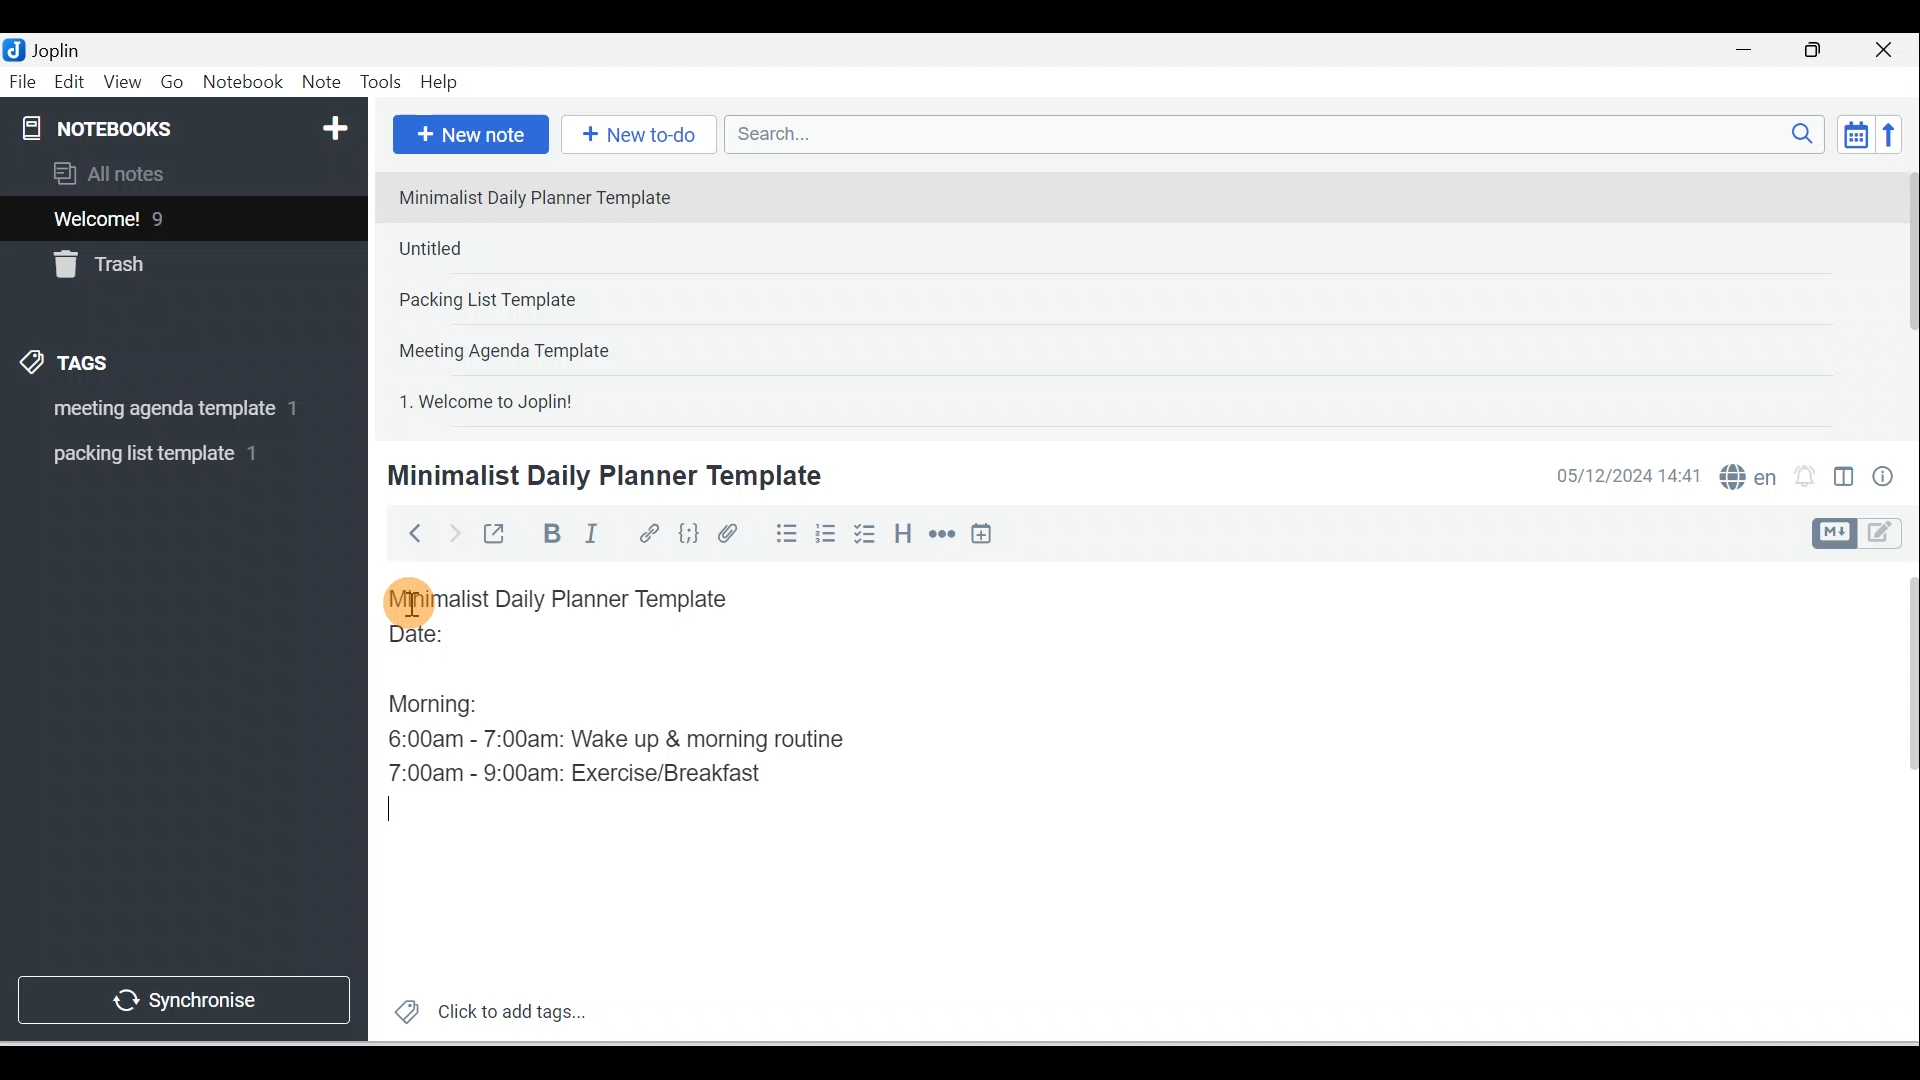 Image resolution: width=1920 pixels, height=1080 pixels. Describe the element at coordinates (1820, 51) in the screenshot. I see `Maximise` at that location.